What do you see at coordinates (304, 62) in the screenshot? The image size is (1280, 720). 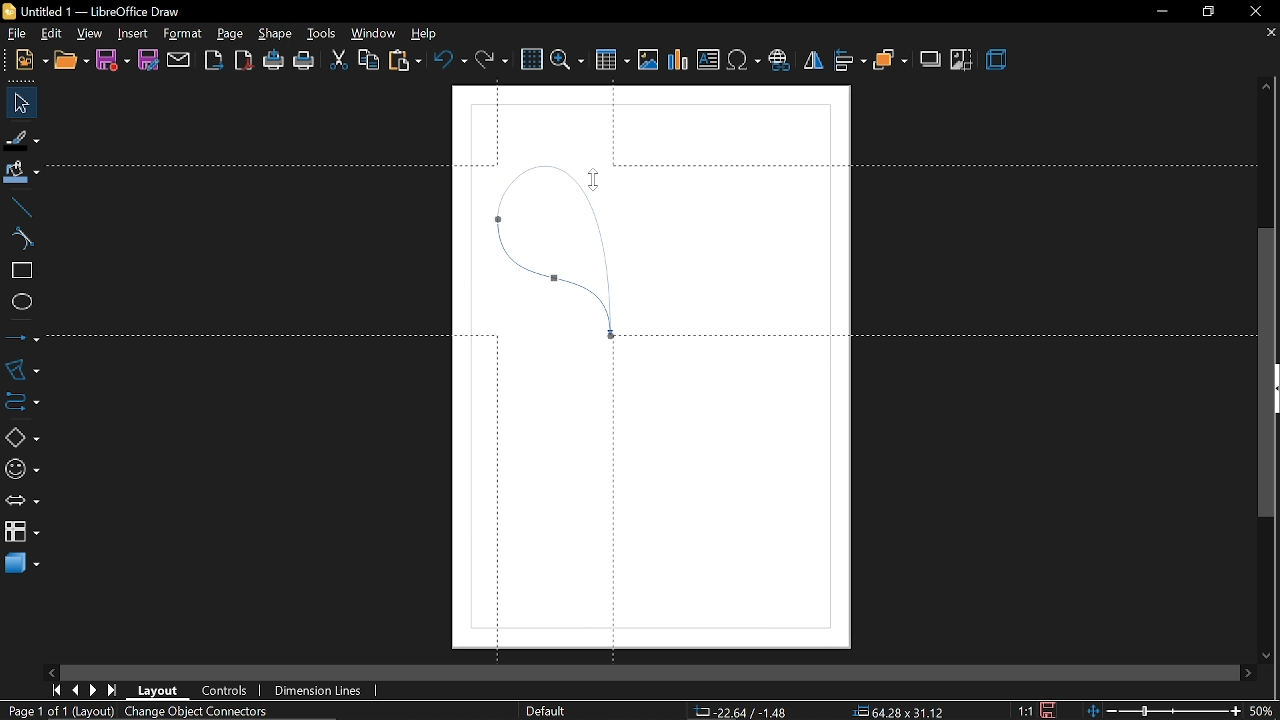 I see `print` at bounding box center [304, 62].